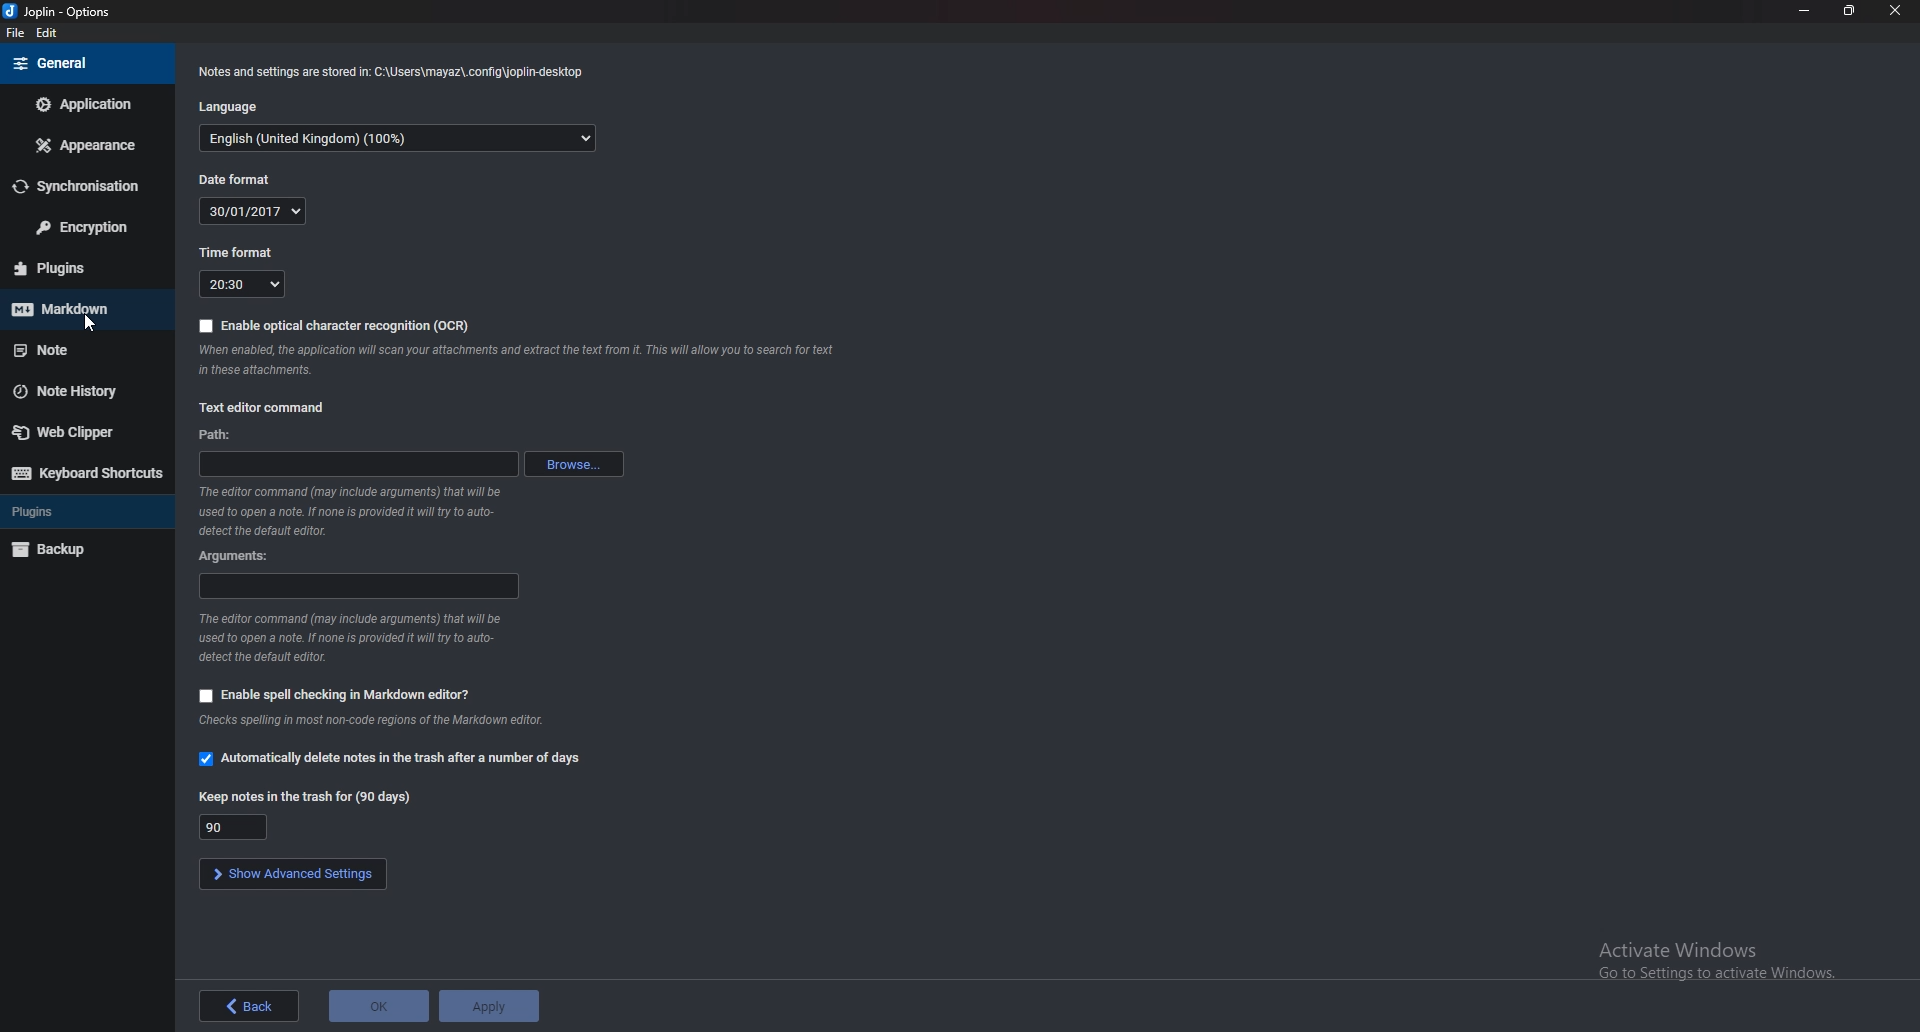 This screenshot has height=1032, width=1920. Describe the element at coordinates (358, 465) in the screenshot. I see `path` at that location.